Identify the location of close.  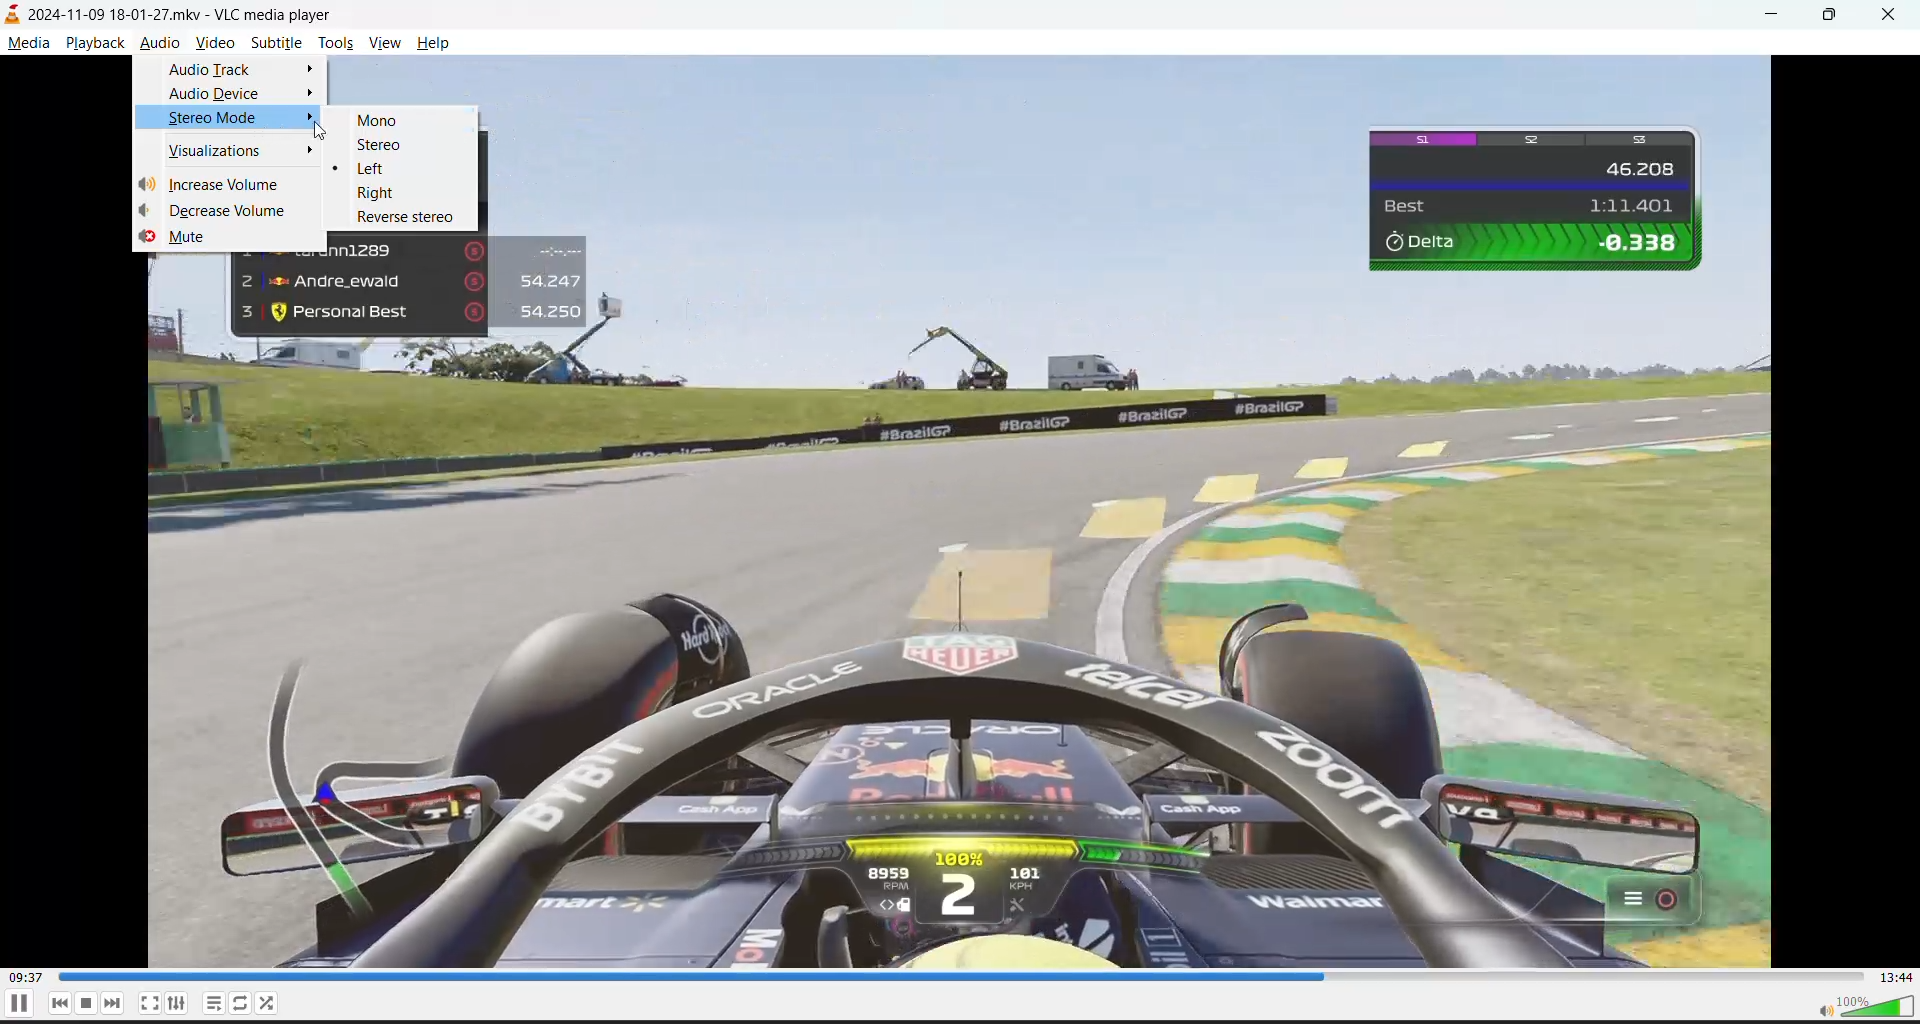
(1889, 16).